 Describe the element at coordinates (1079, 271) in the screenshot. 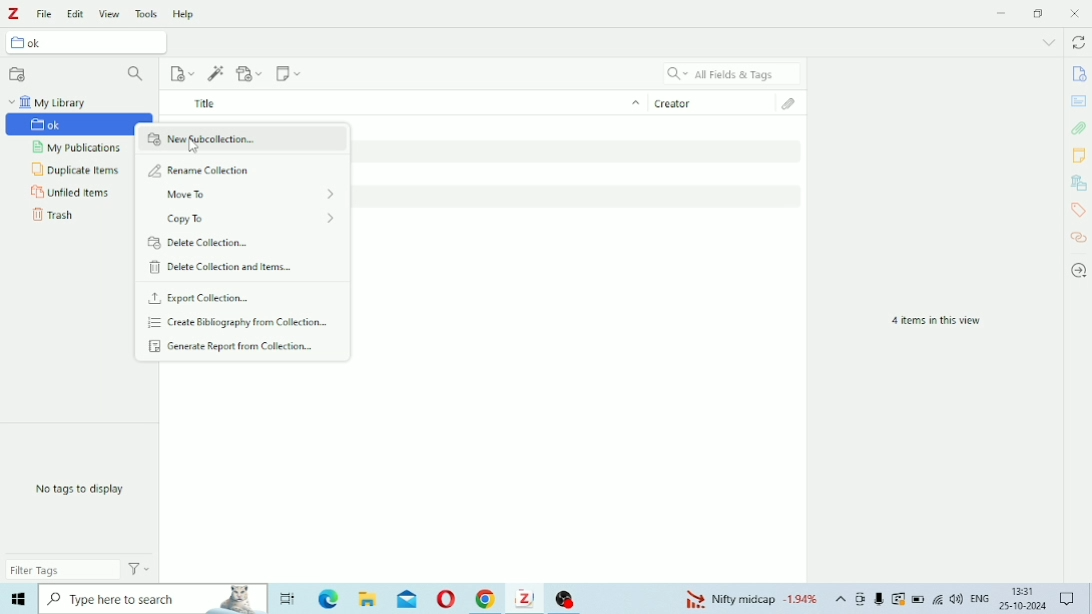

I see `Locate` at that location.